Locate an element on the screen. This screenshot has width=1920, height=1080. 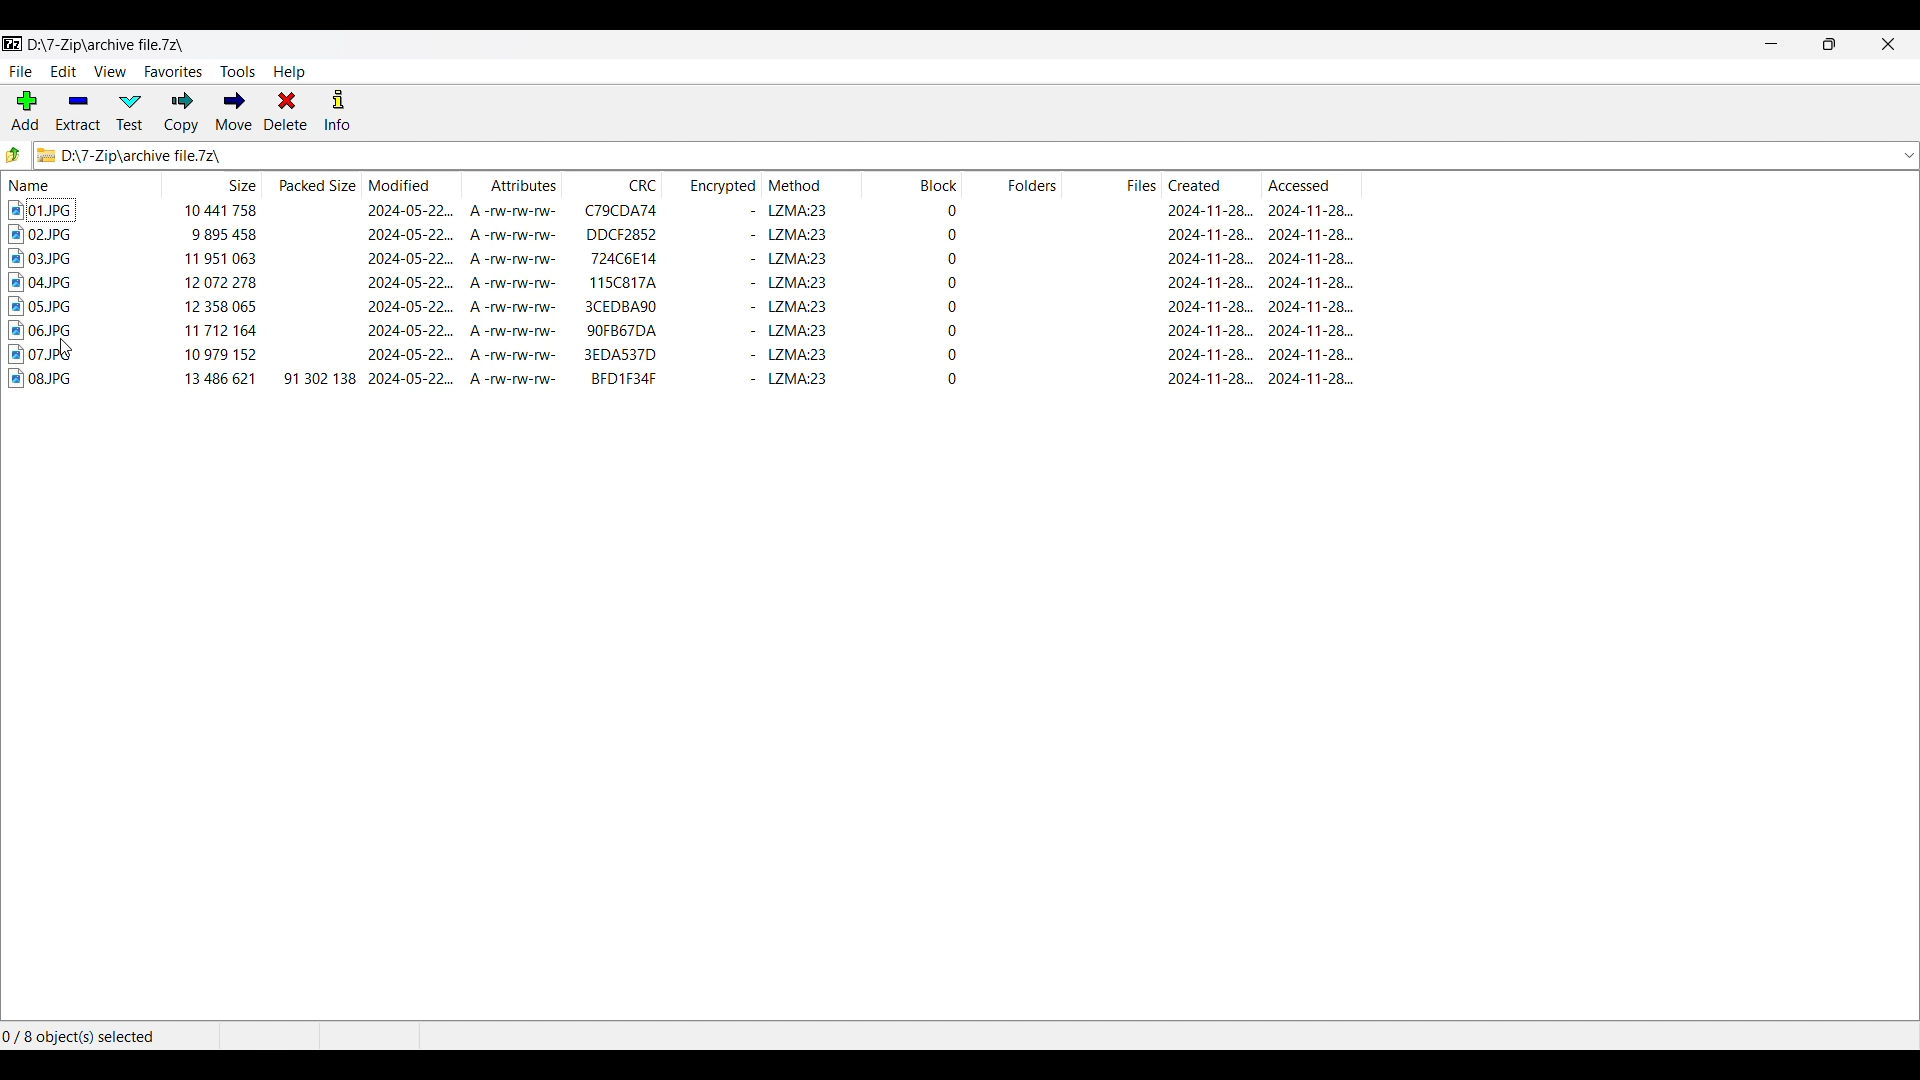
Help menu is located at coordinates (289, 72).